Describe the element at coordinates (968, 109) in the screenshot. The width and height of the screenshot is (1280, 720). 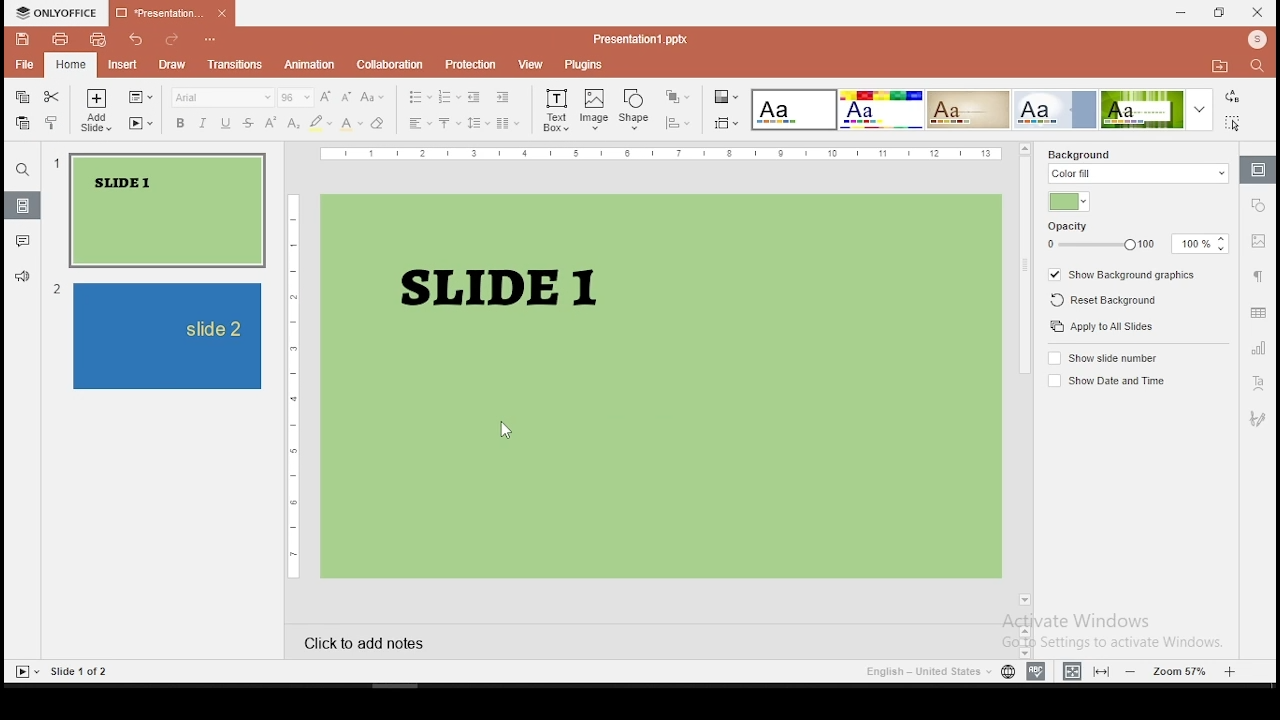
I see `select color theme` at that location.